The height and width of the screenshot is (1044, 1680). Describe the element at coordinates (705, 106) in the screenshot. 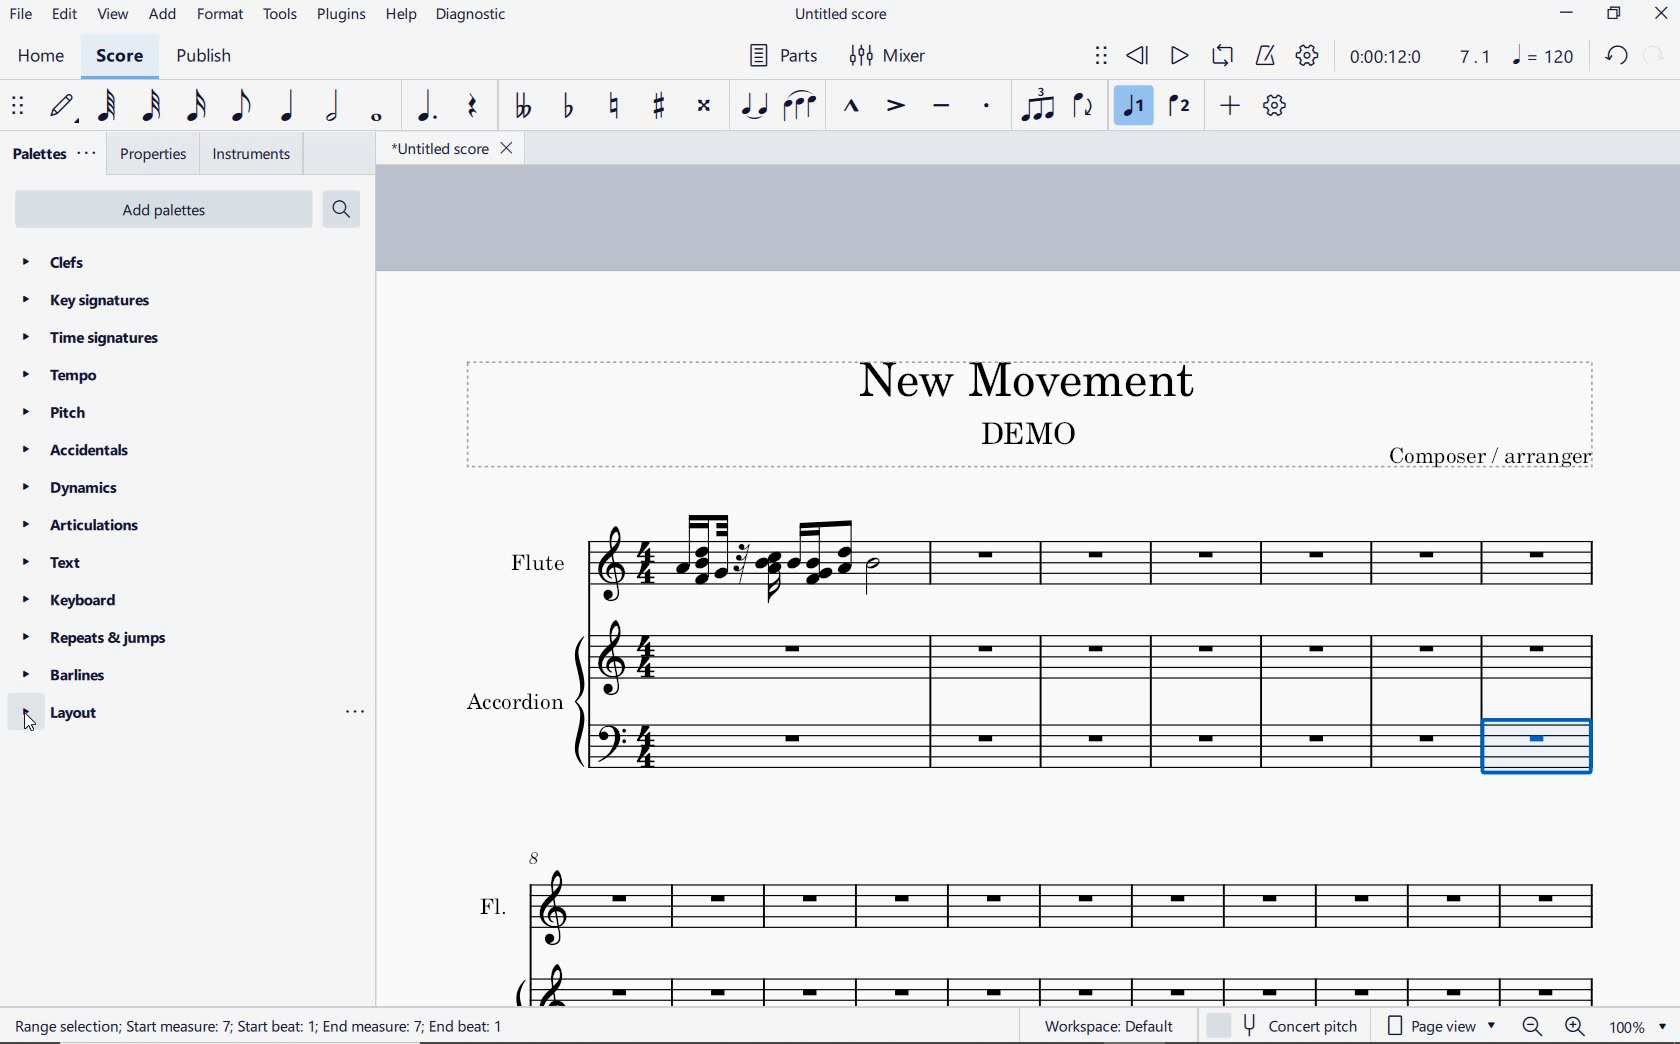

I see `toggle double-sharp` at that location.